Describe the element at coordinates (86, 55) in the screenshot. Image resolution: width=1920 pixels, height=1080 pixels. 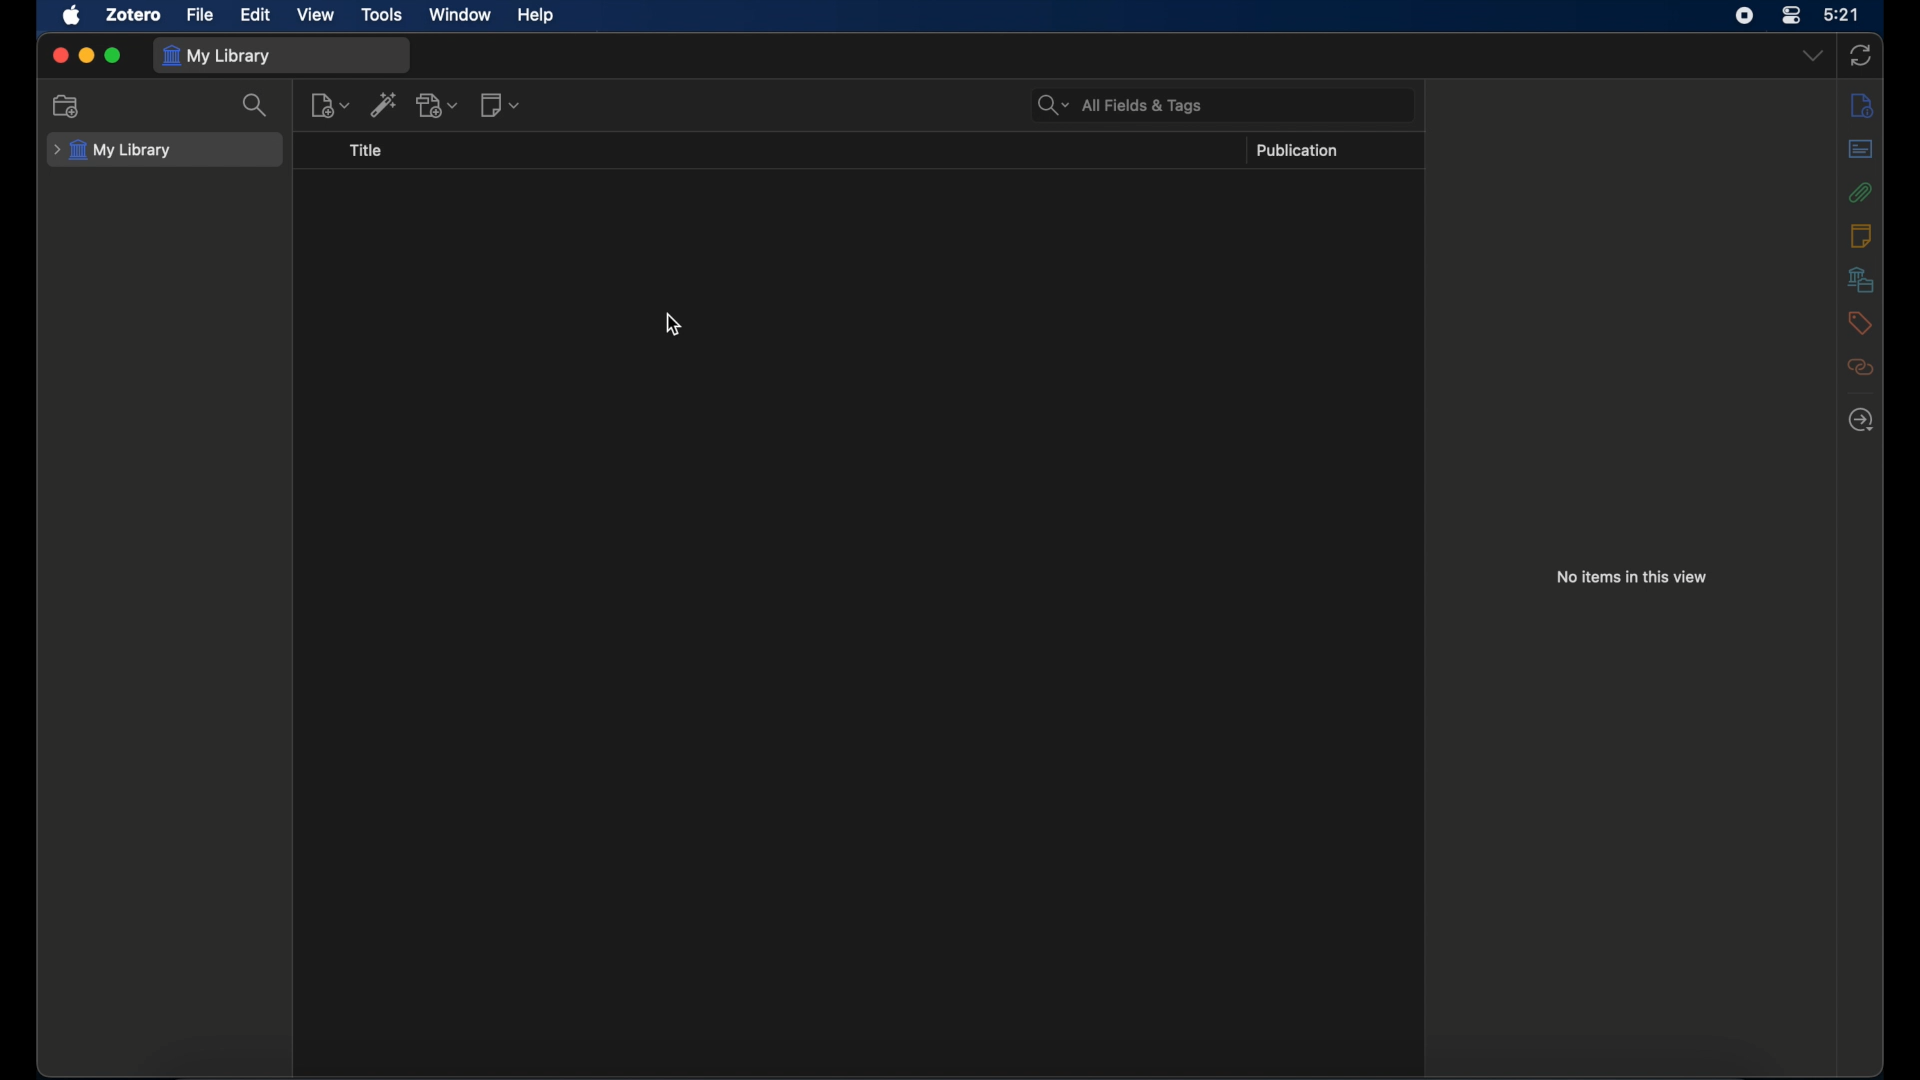
I see `minimize` at that location.